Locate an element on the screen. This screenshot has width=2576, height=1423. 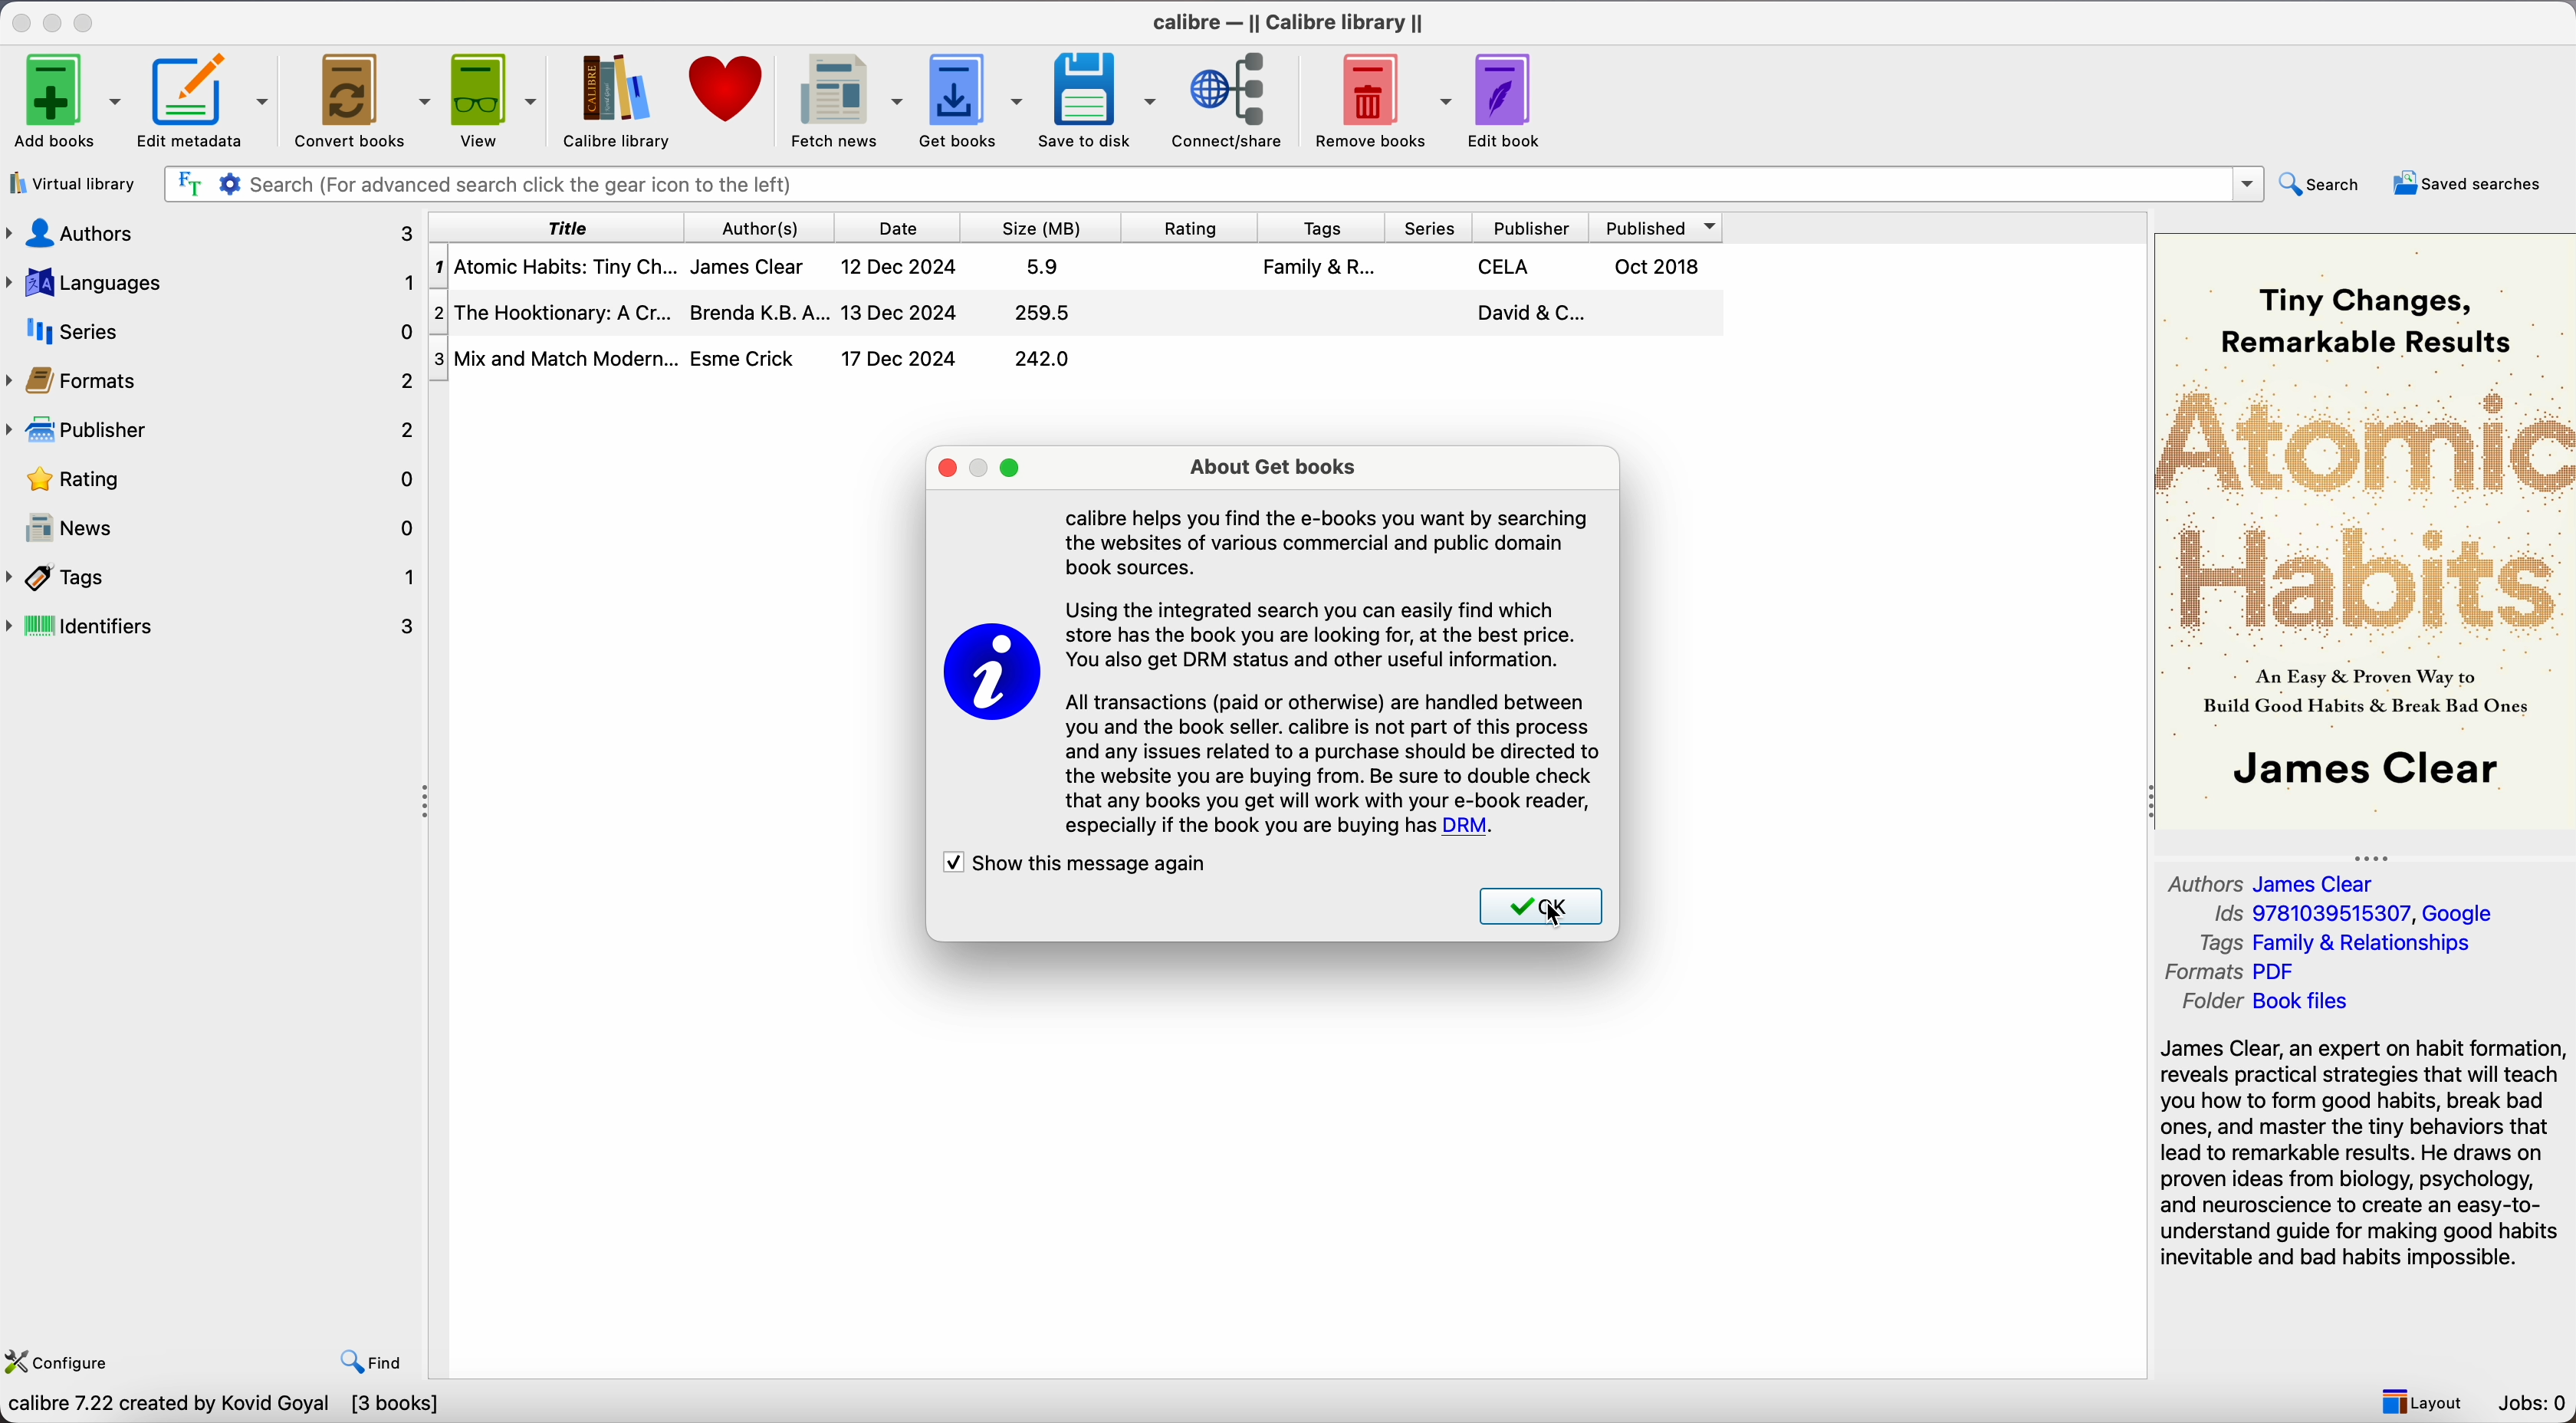
edit metadata is located at coordinates (206, 103).